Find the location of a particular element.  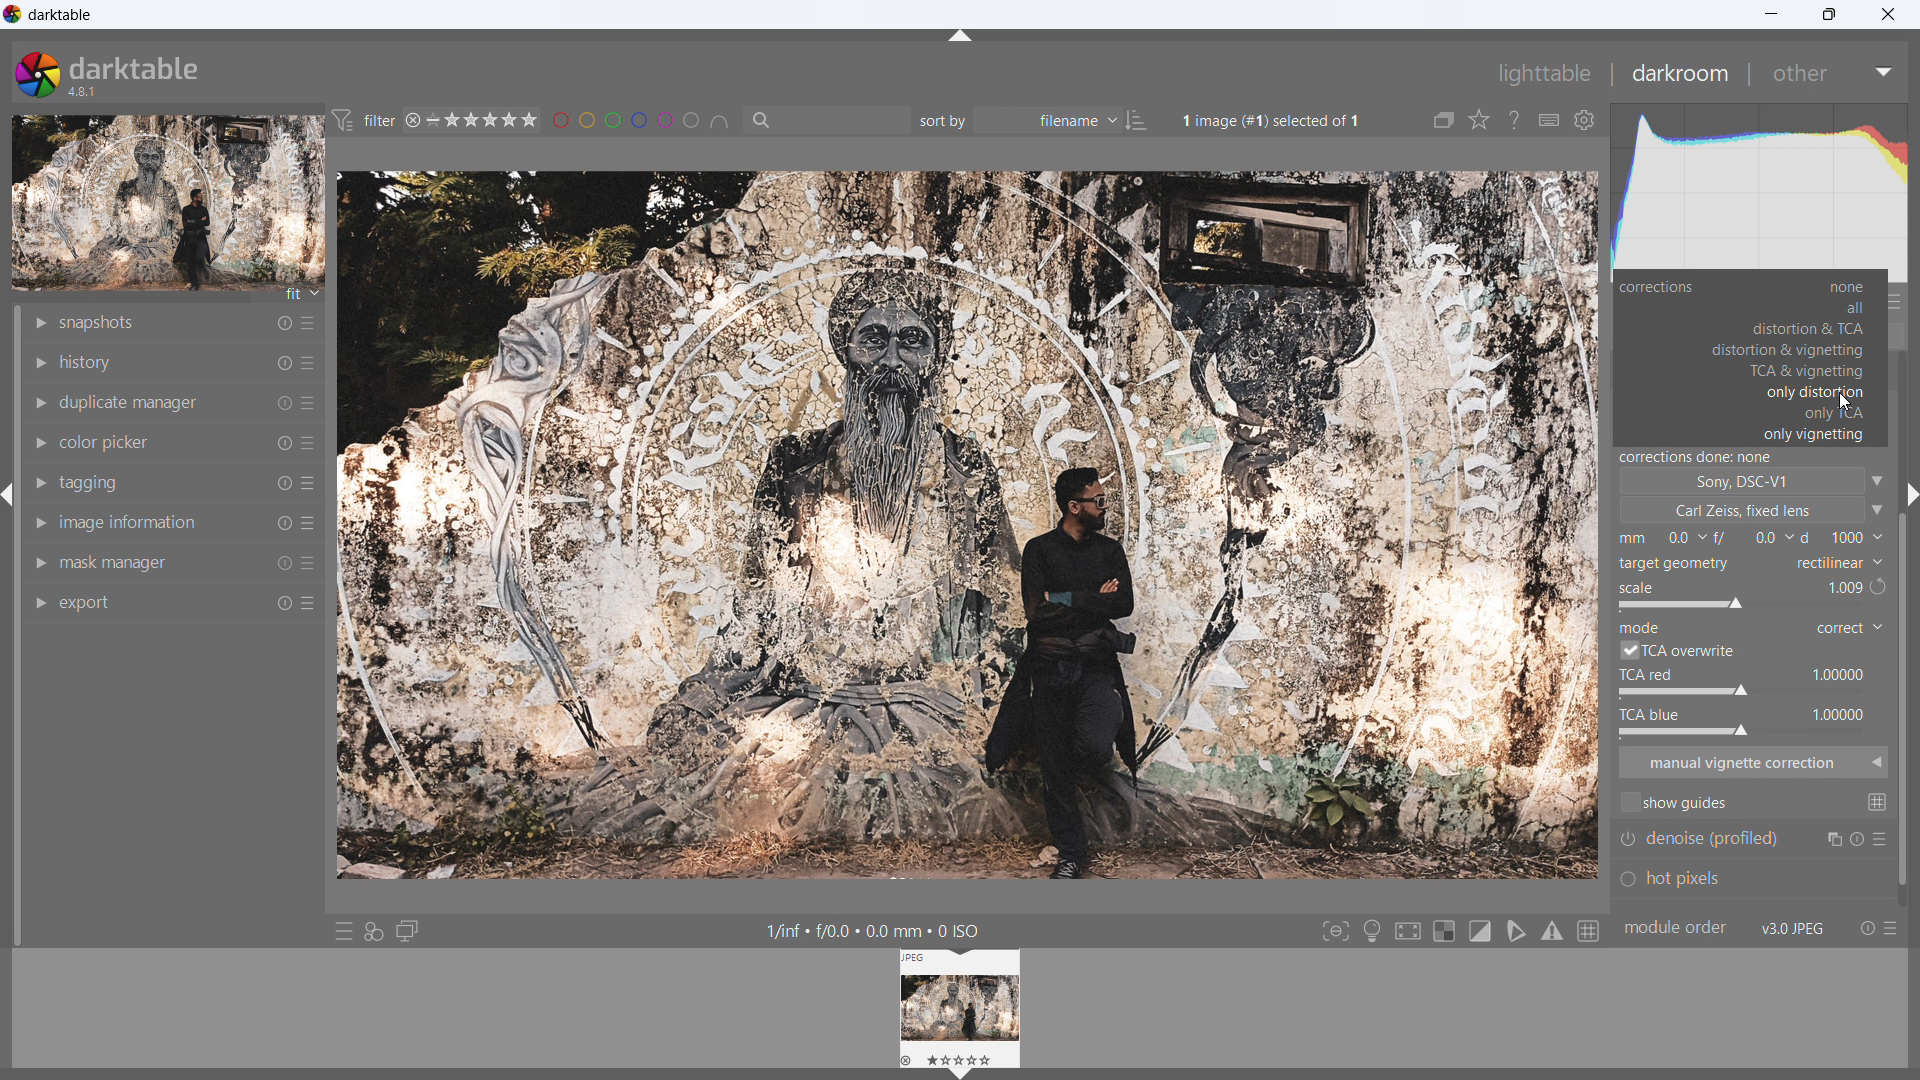

reset is located at coordinates (284, 363).